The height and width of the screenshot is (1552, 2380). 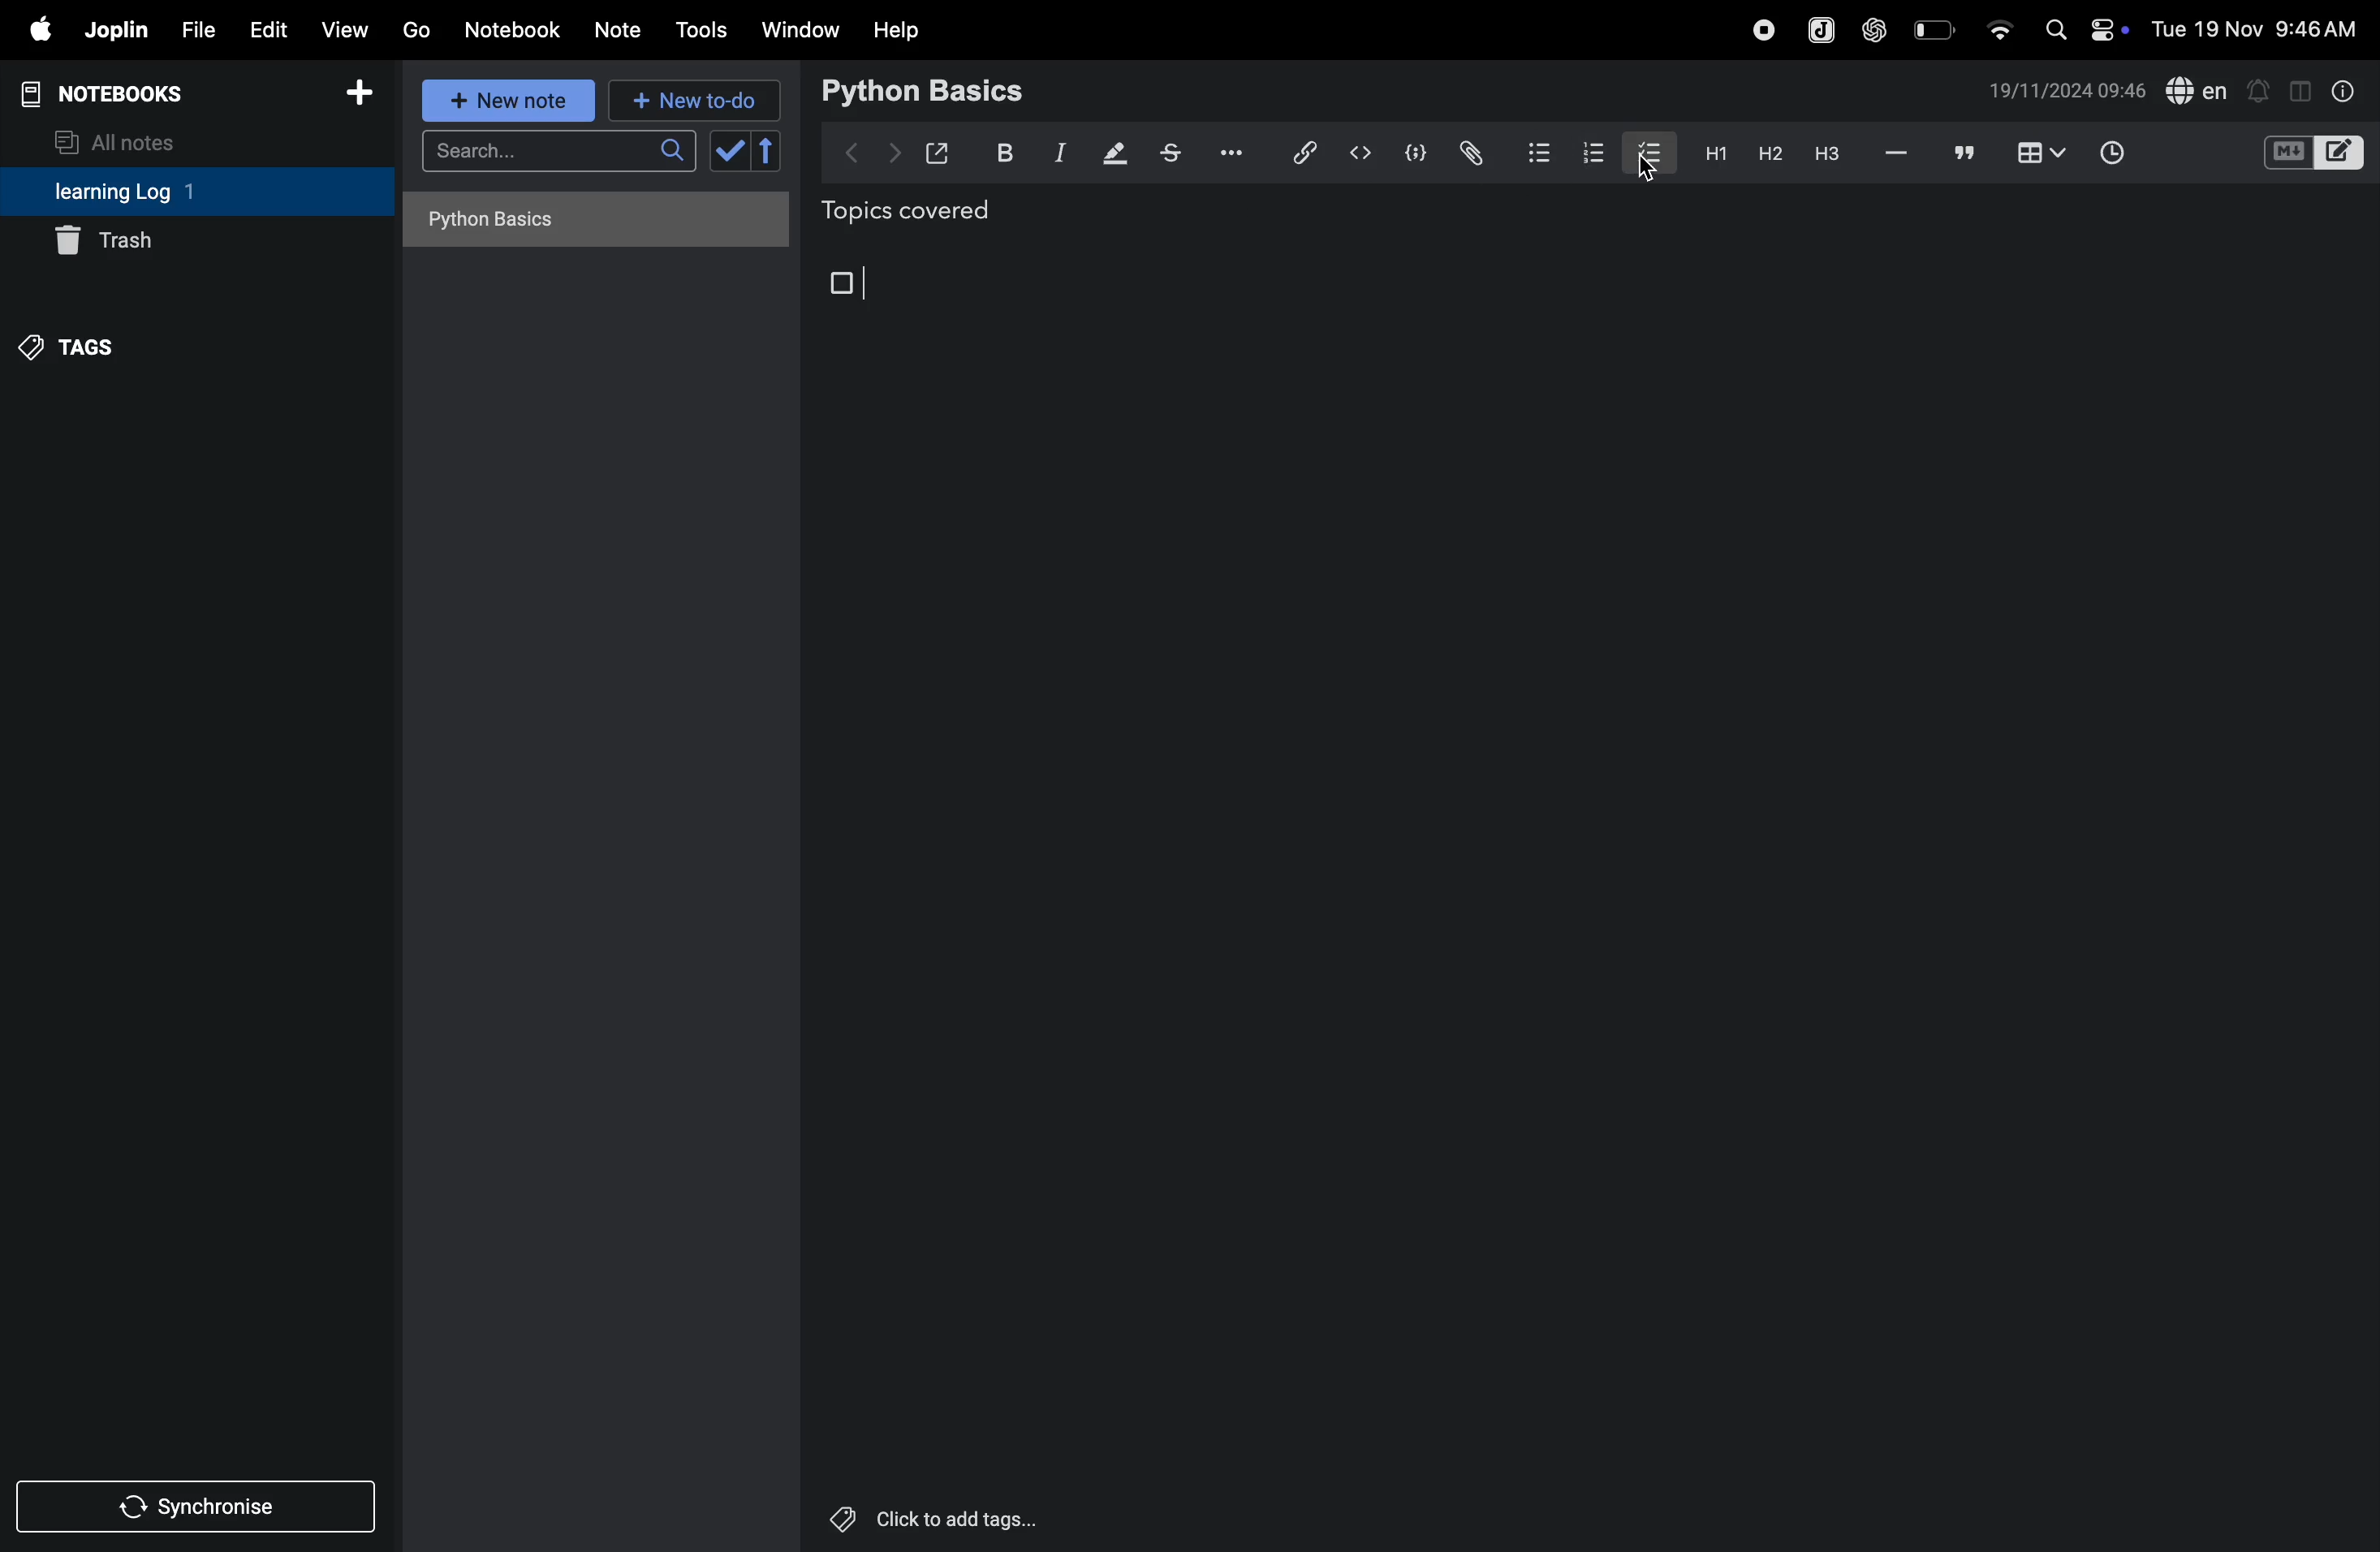 What do you see at coordinates (1763, 27) in the screenshot?
I see `record` at bounding box center [1763, 27].